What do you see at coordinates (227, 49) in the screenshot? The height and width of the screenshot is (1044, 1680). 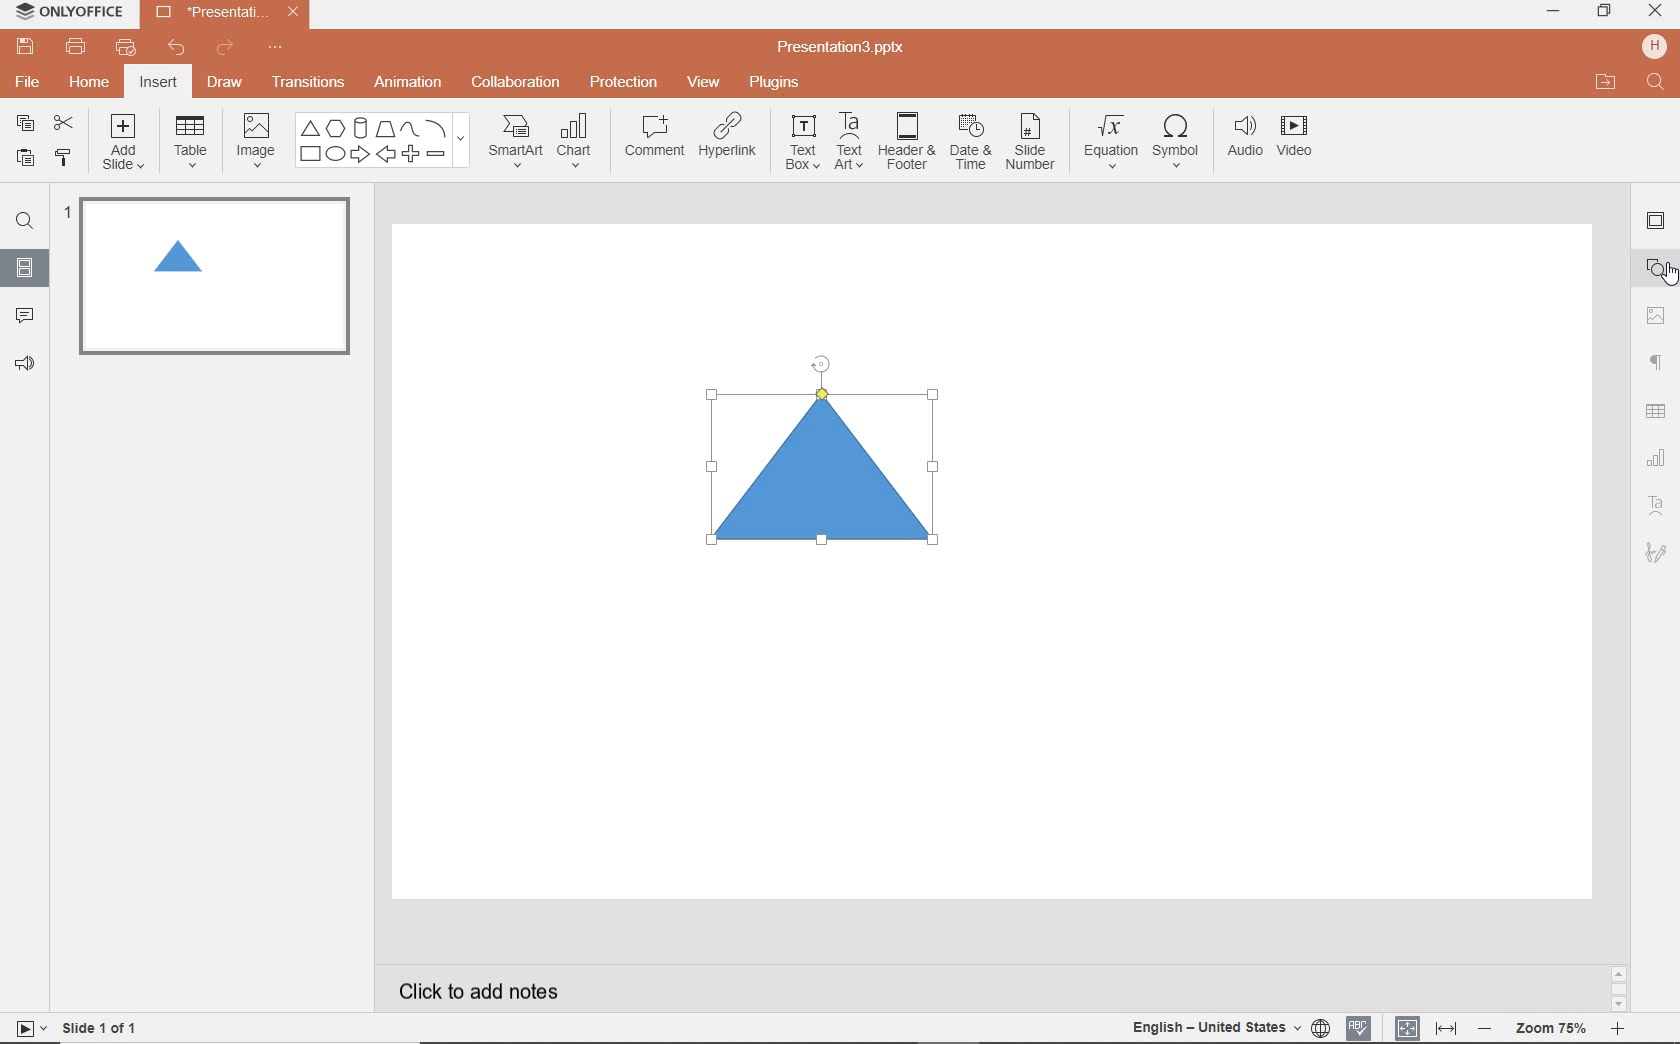 I see `REDO` at bounding box center [227, 49].